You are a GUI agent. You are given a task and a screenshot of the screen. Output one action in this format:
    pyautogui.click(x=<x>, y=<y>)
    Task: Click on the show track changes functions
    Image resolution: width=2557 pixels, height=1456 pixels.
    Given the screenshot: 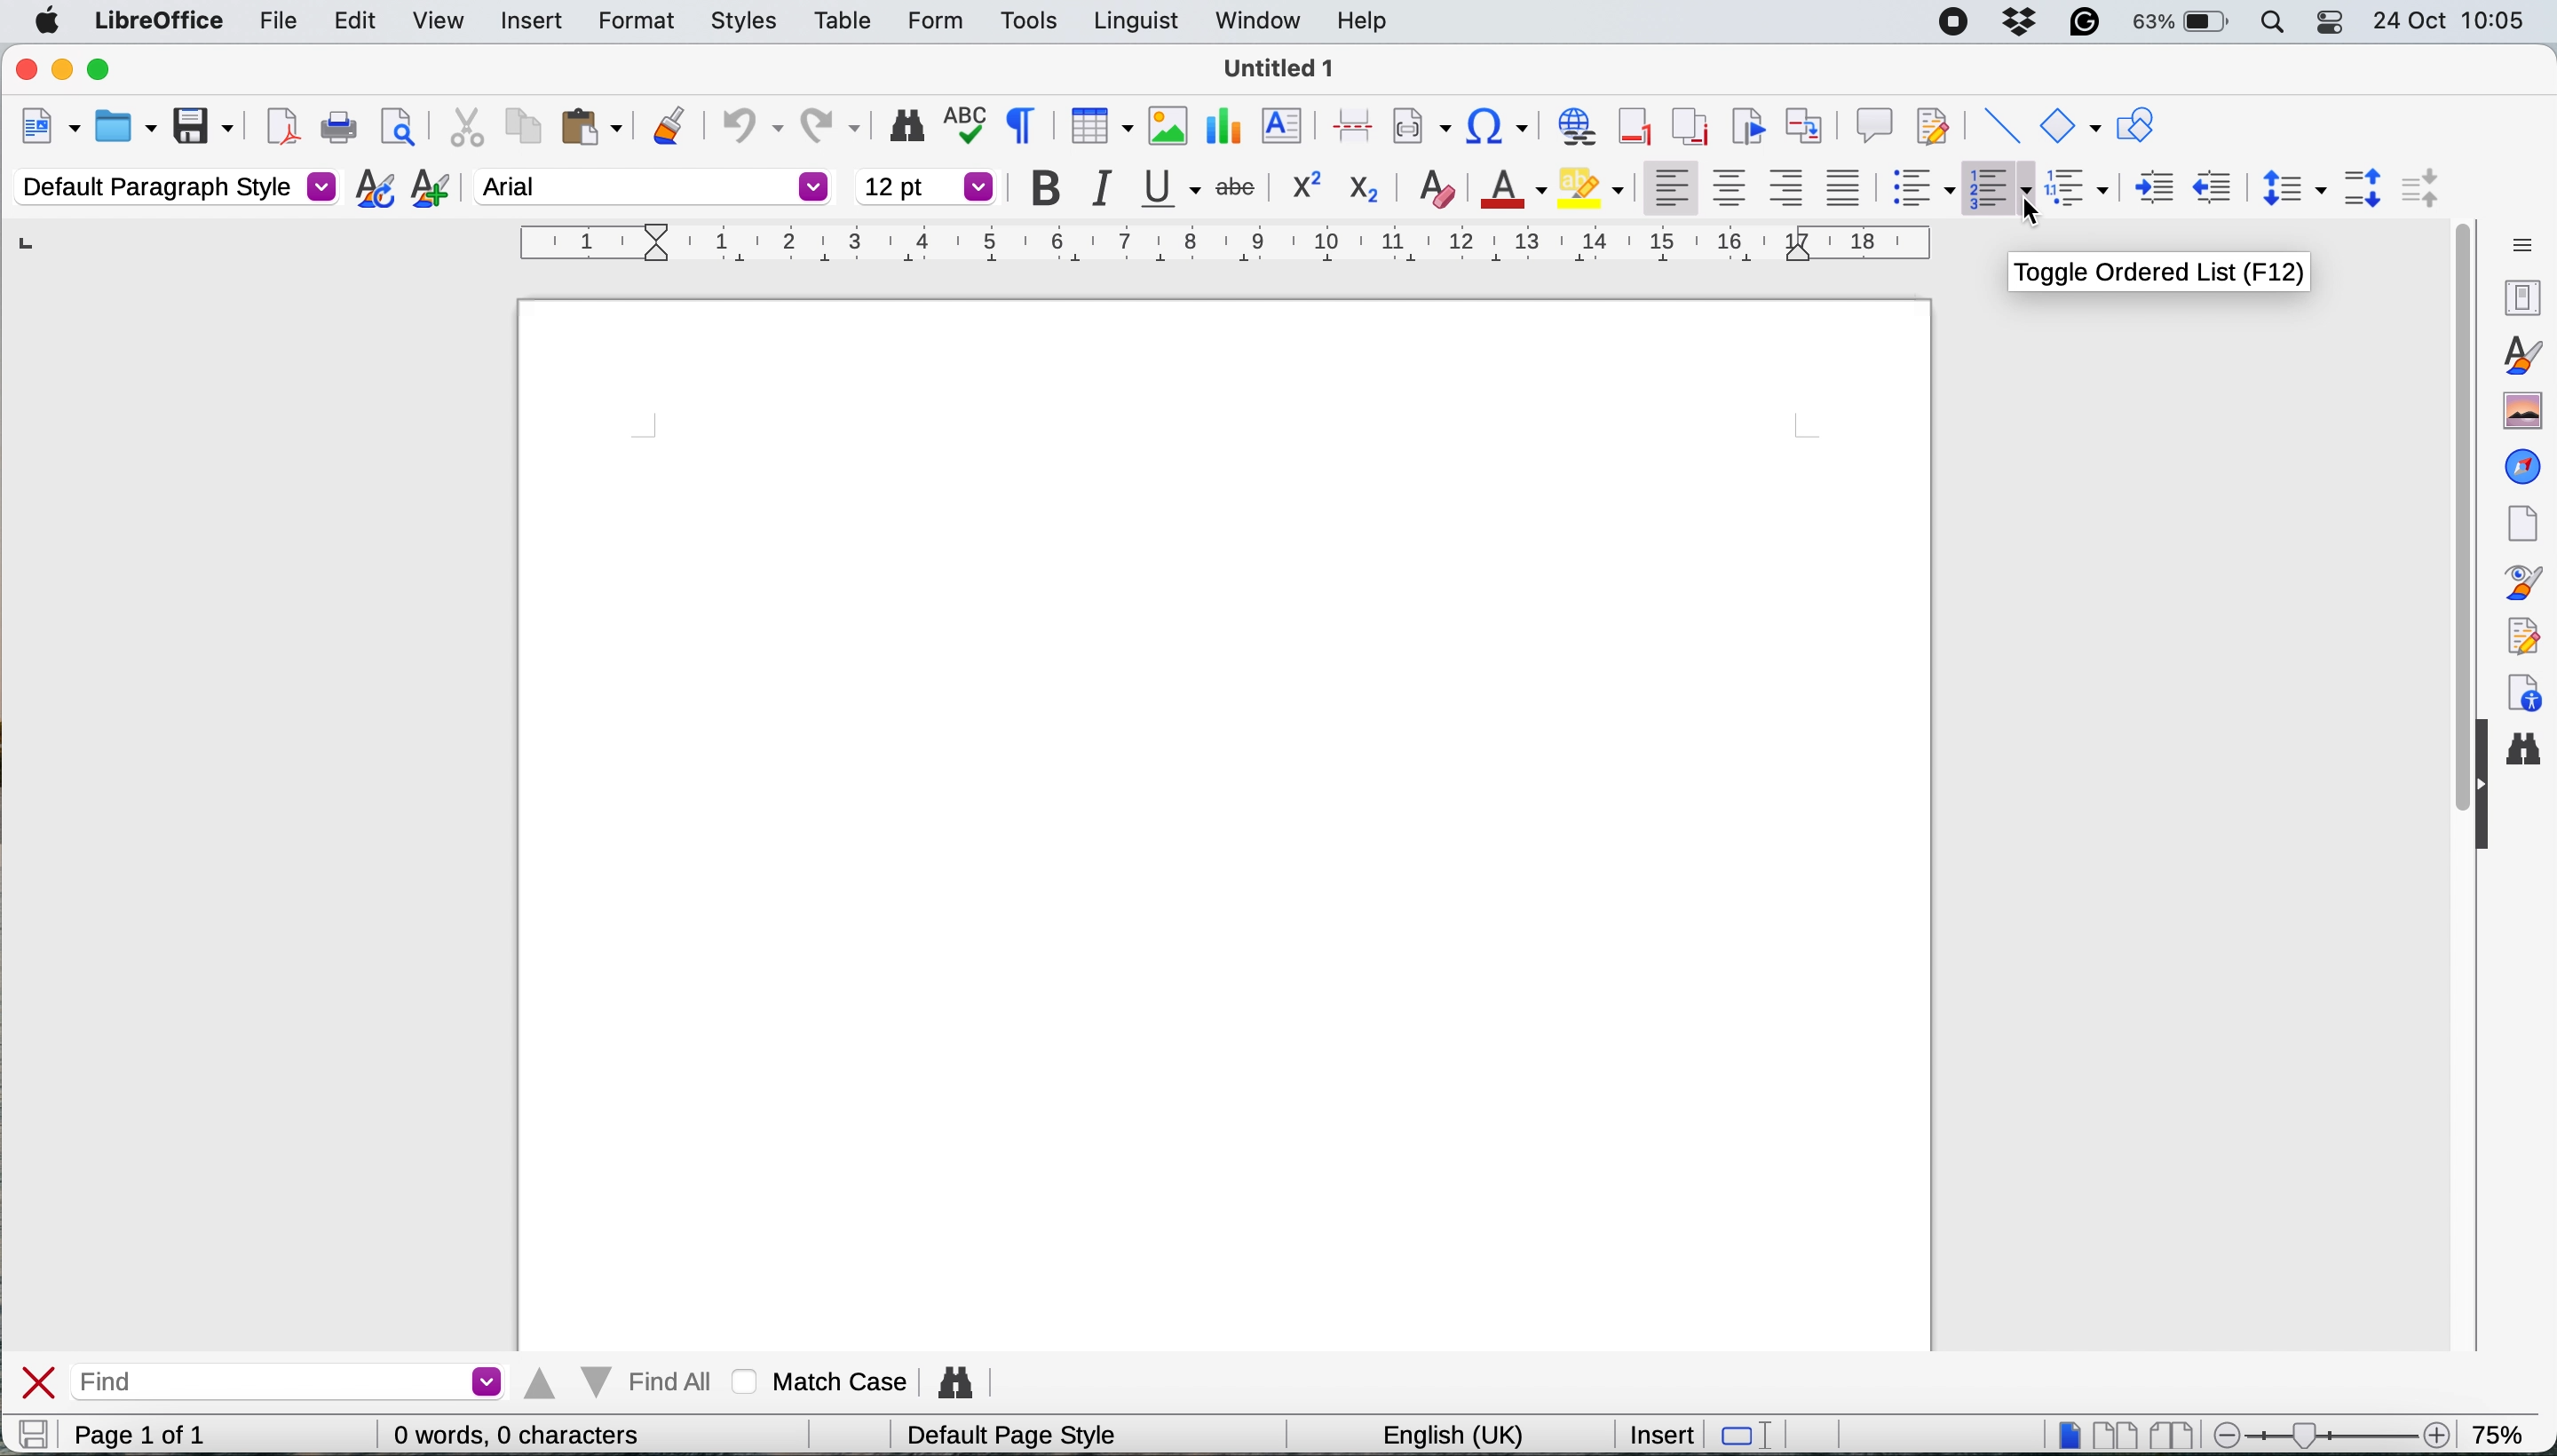 What is the action you would take?
    pyautogui.click(x=1936, y=123)
    